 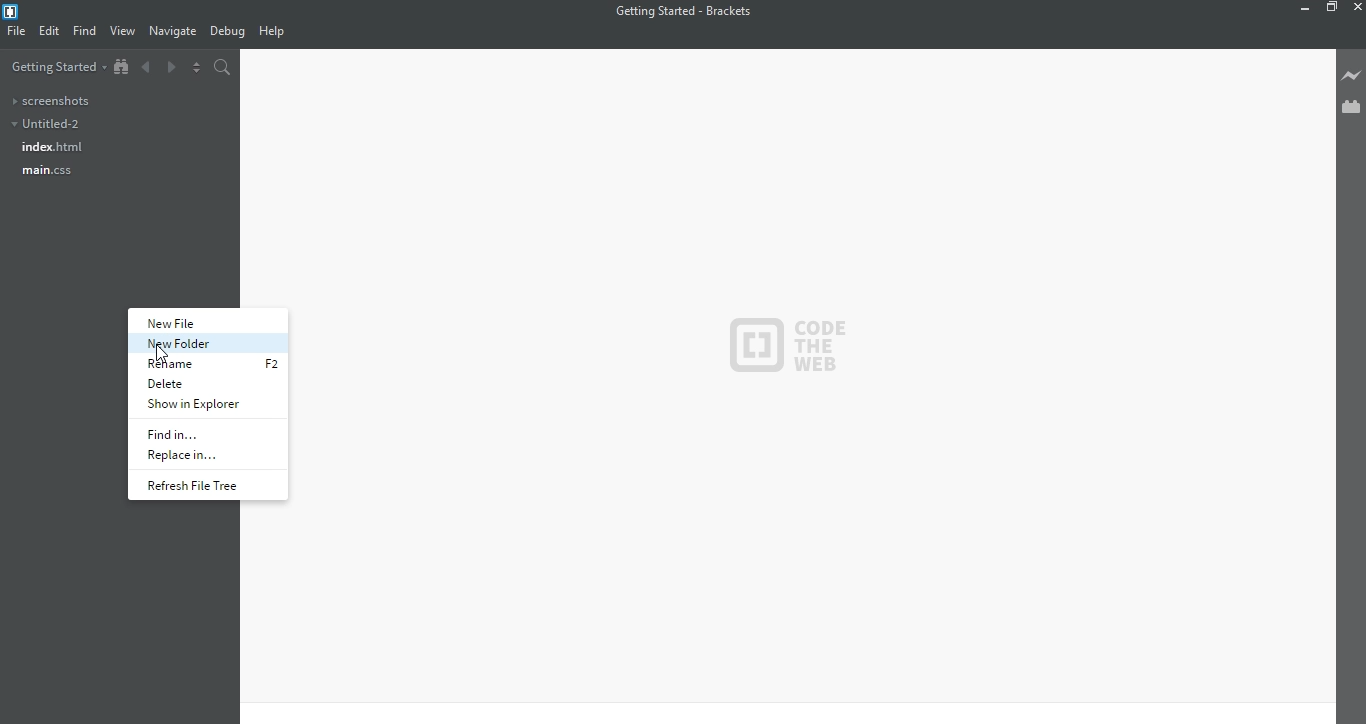 I want to click on close, so click(x=1355, y=7).